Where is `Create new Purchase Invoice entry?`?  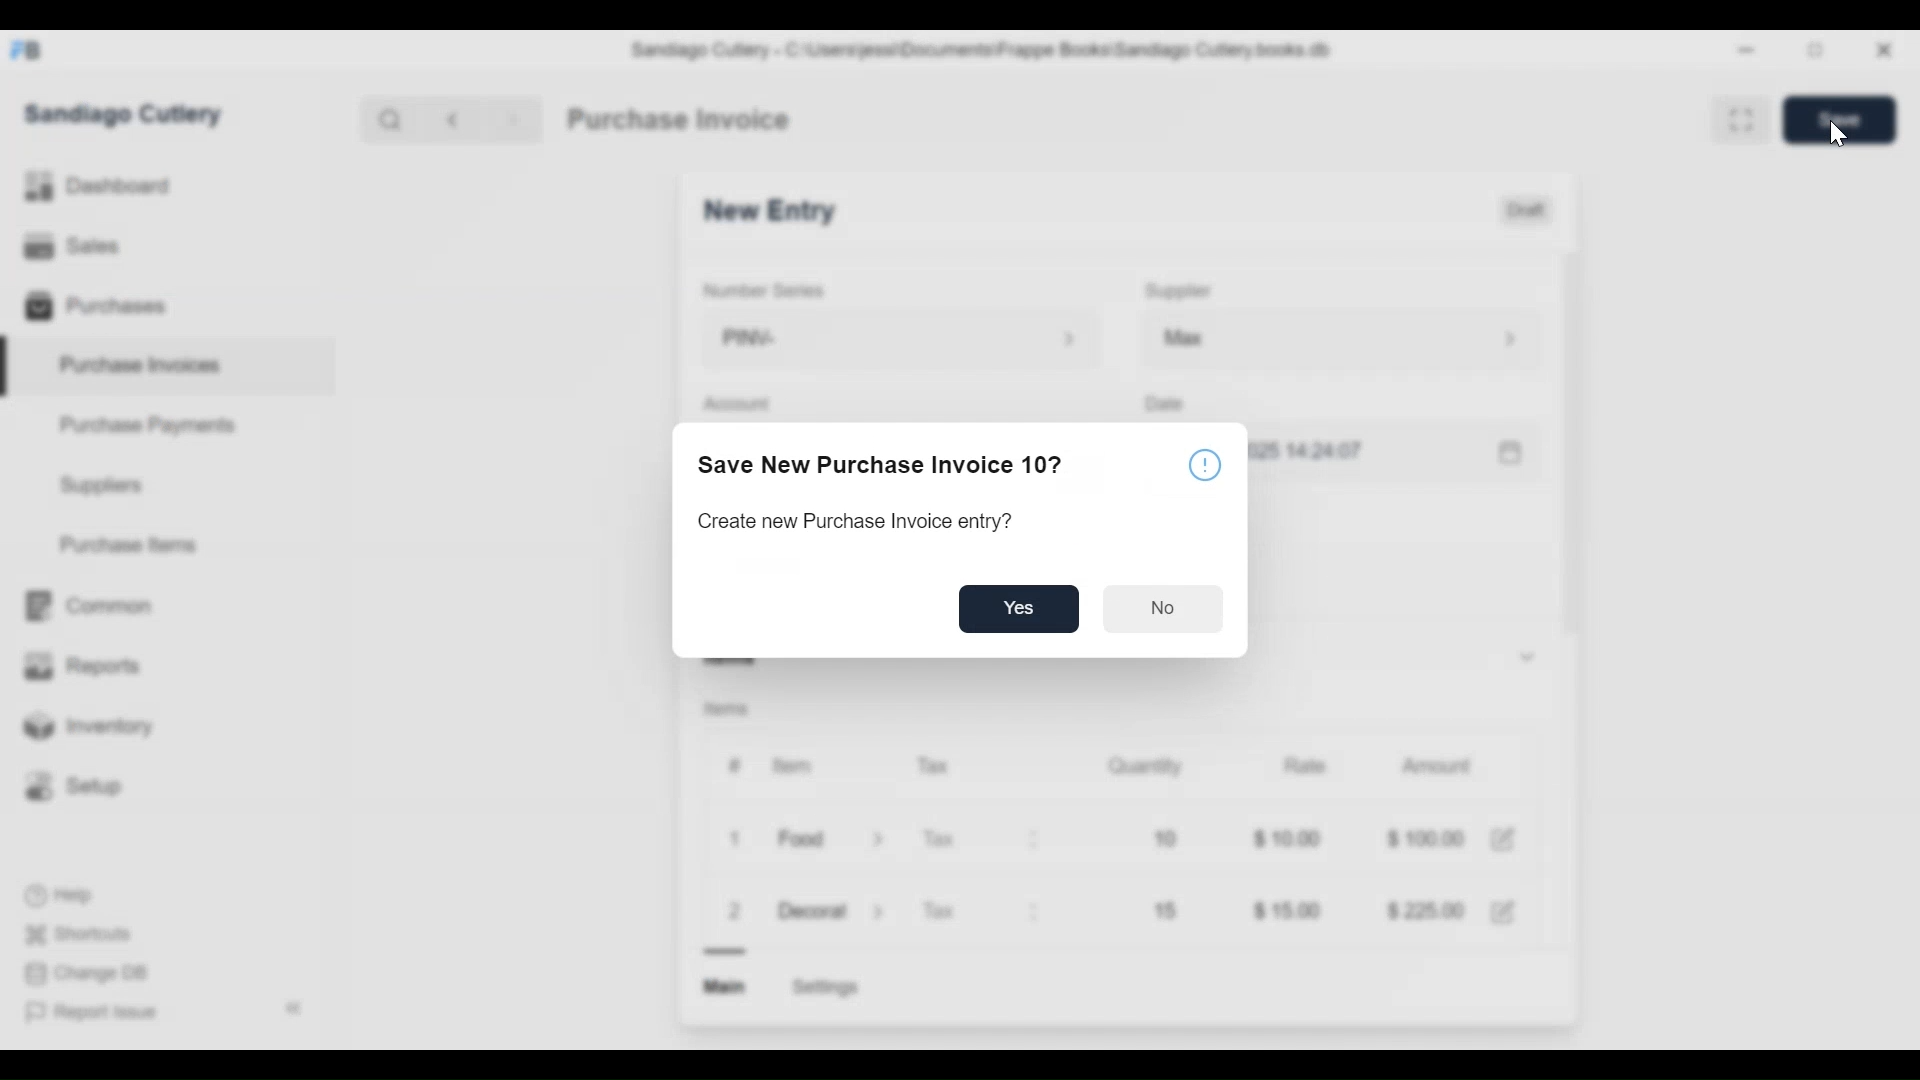 Create new Purchase Invoice entry? is located at coordinates (855, 521).